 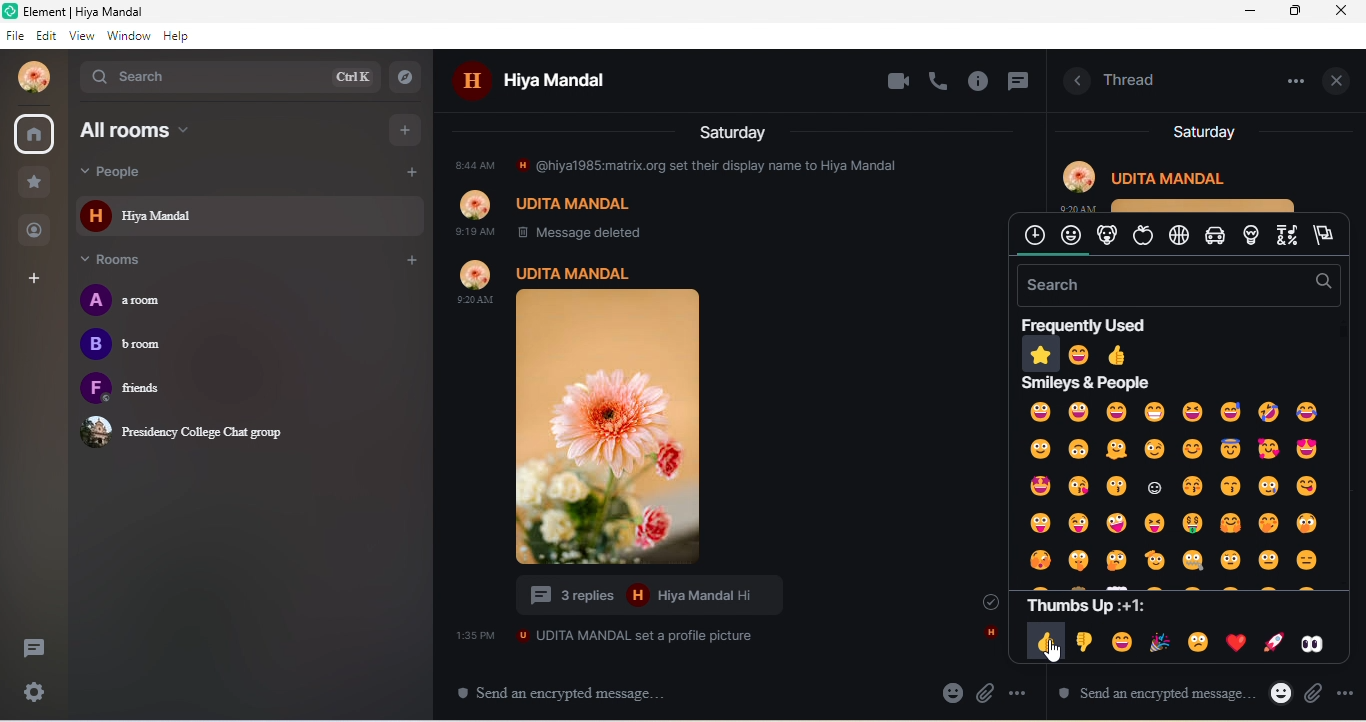 I want to click on friends, so click(x=152, y=390).